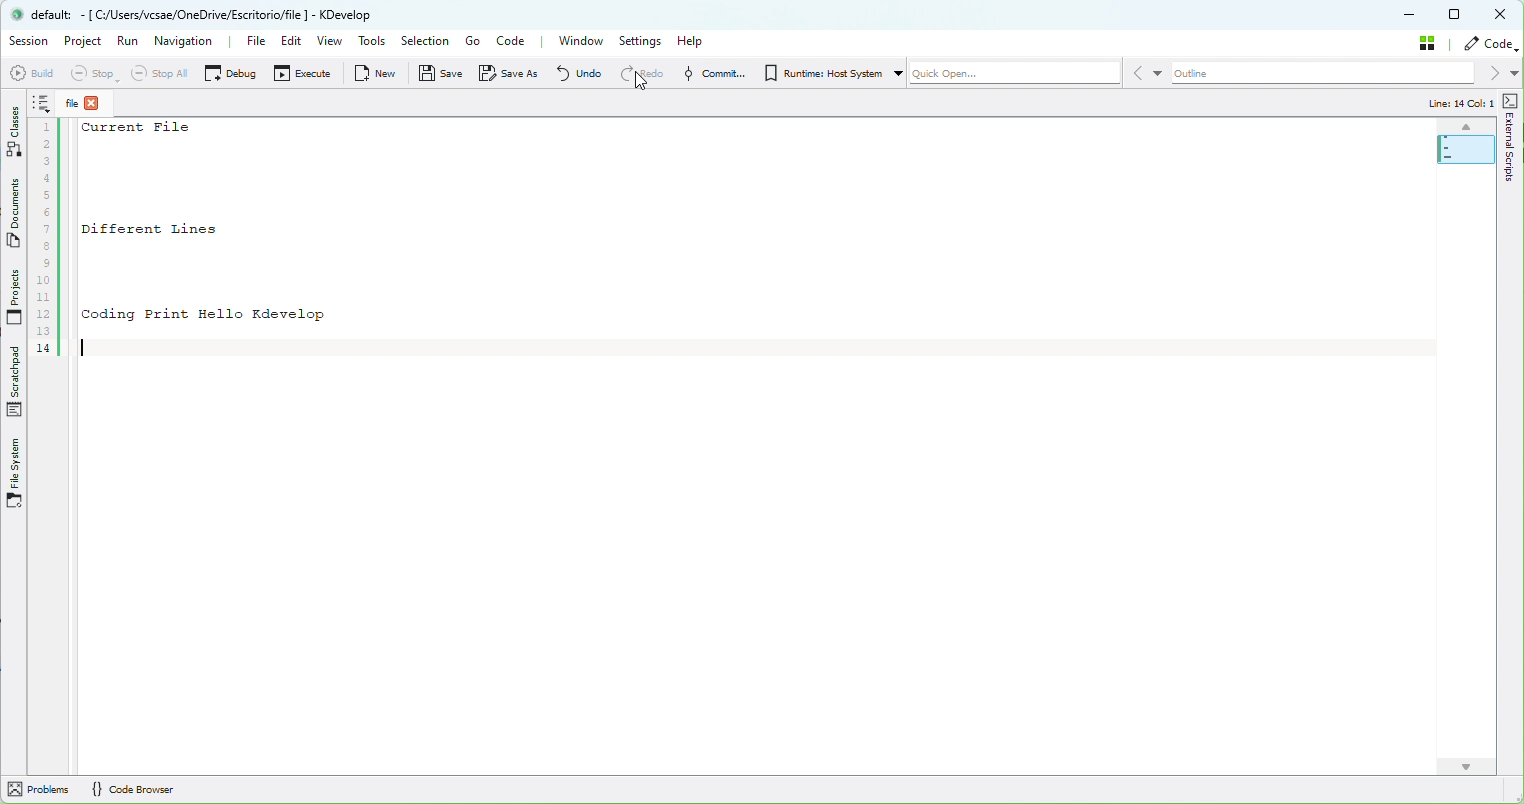 This screenshot has width=1524, height=804. Describe the element at coordinates (511, 73) in the screenshot. I see `Save as` at that location.